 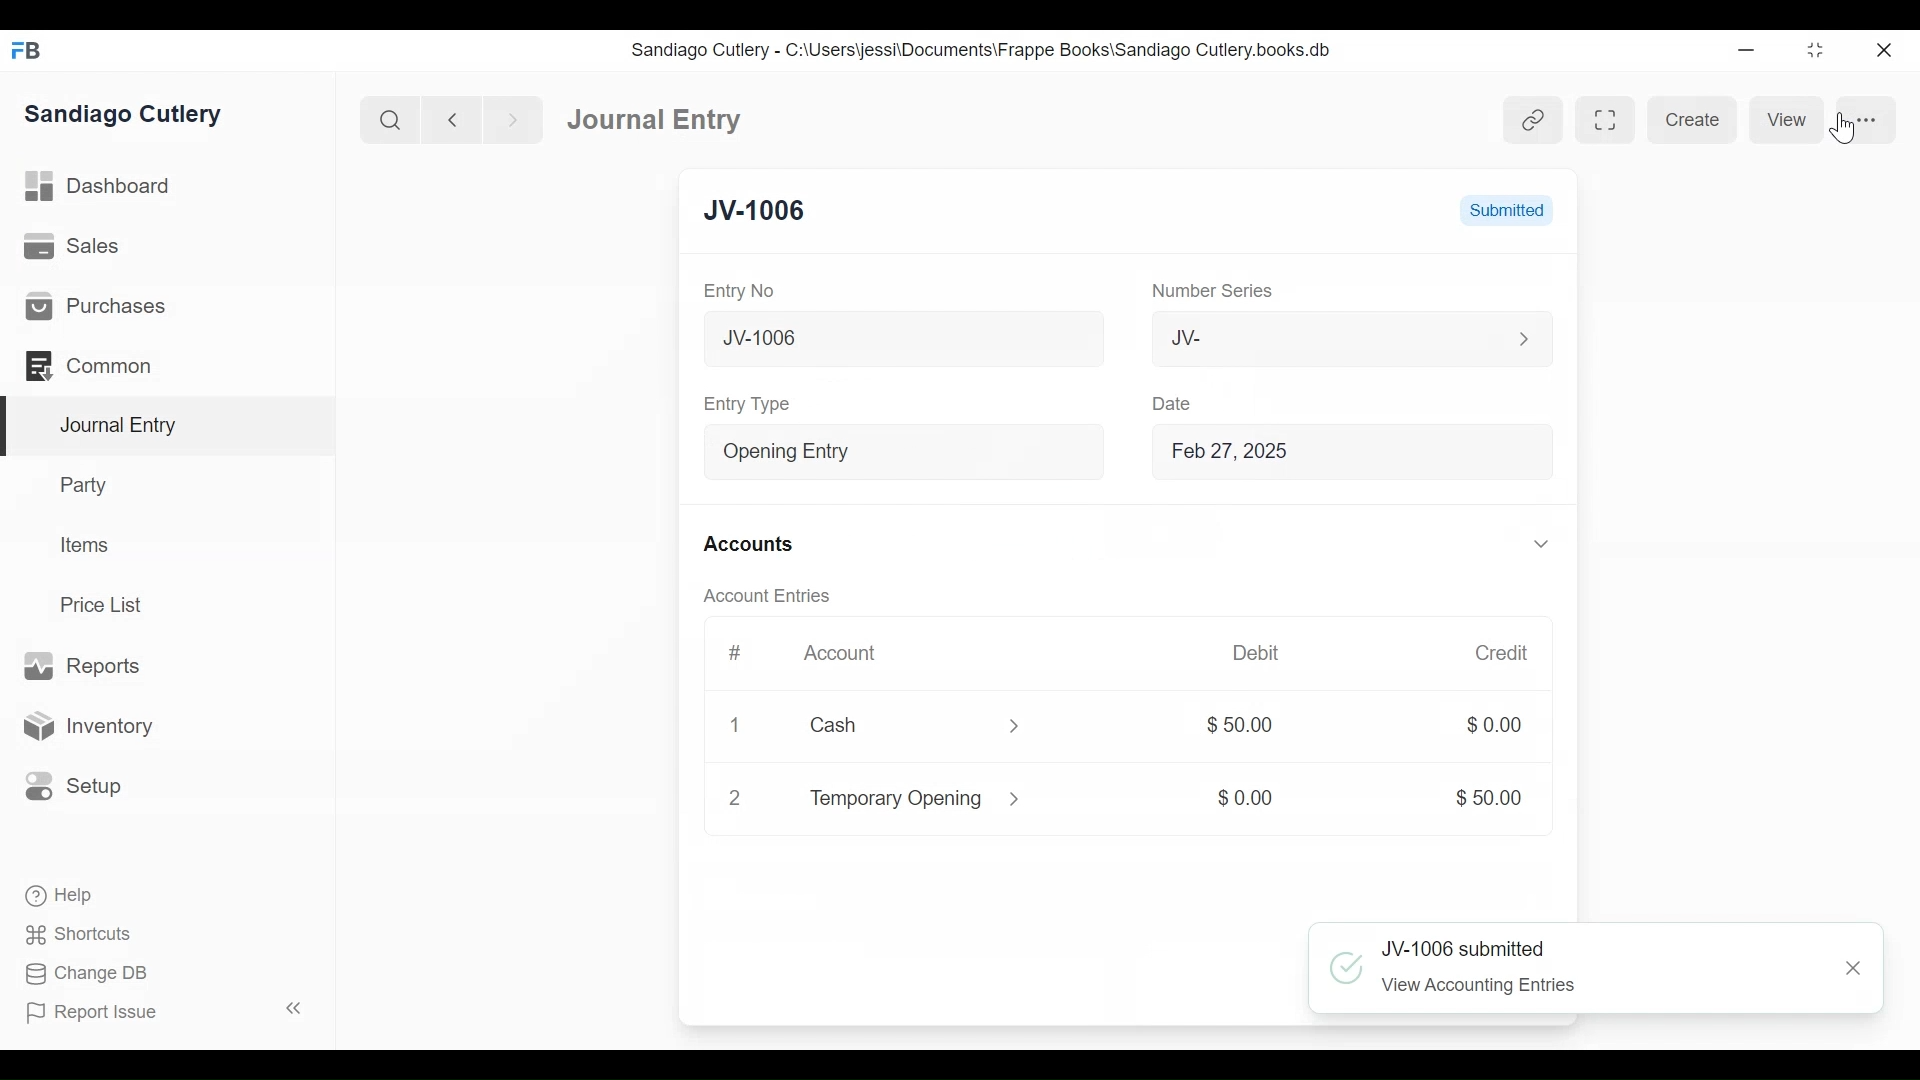 What do you see at coordinates (99, 306) in the screenshot?
I see `Purchases` at bounding box center [99, 306].